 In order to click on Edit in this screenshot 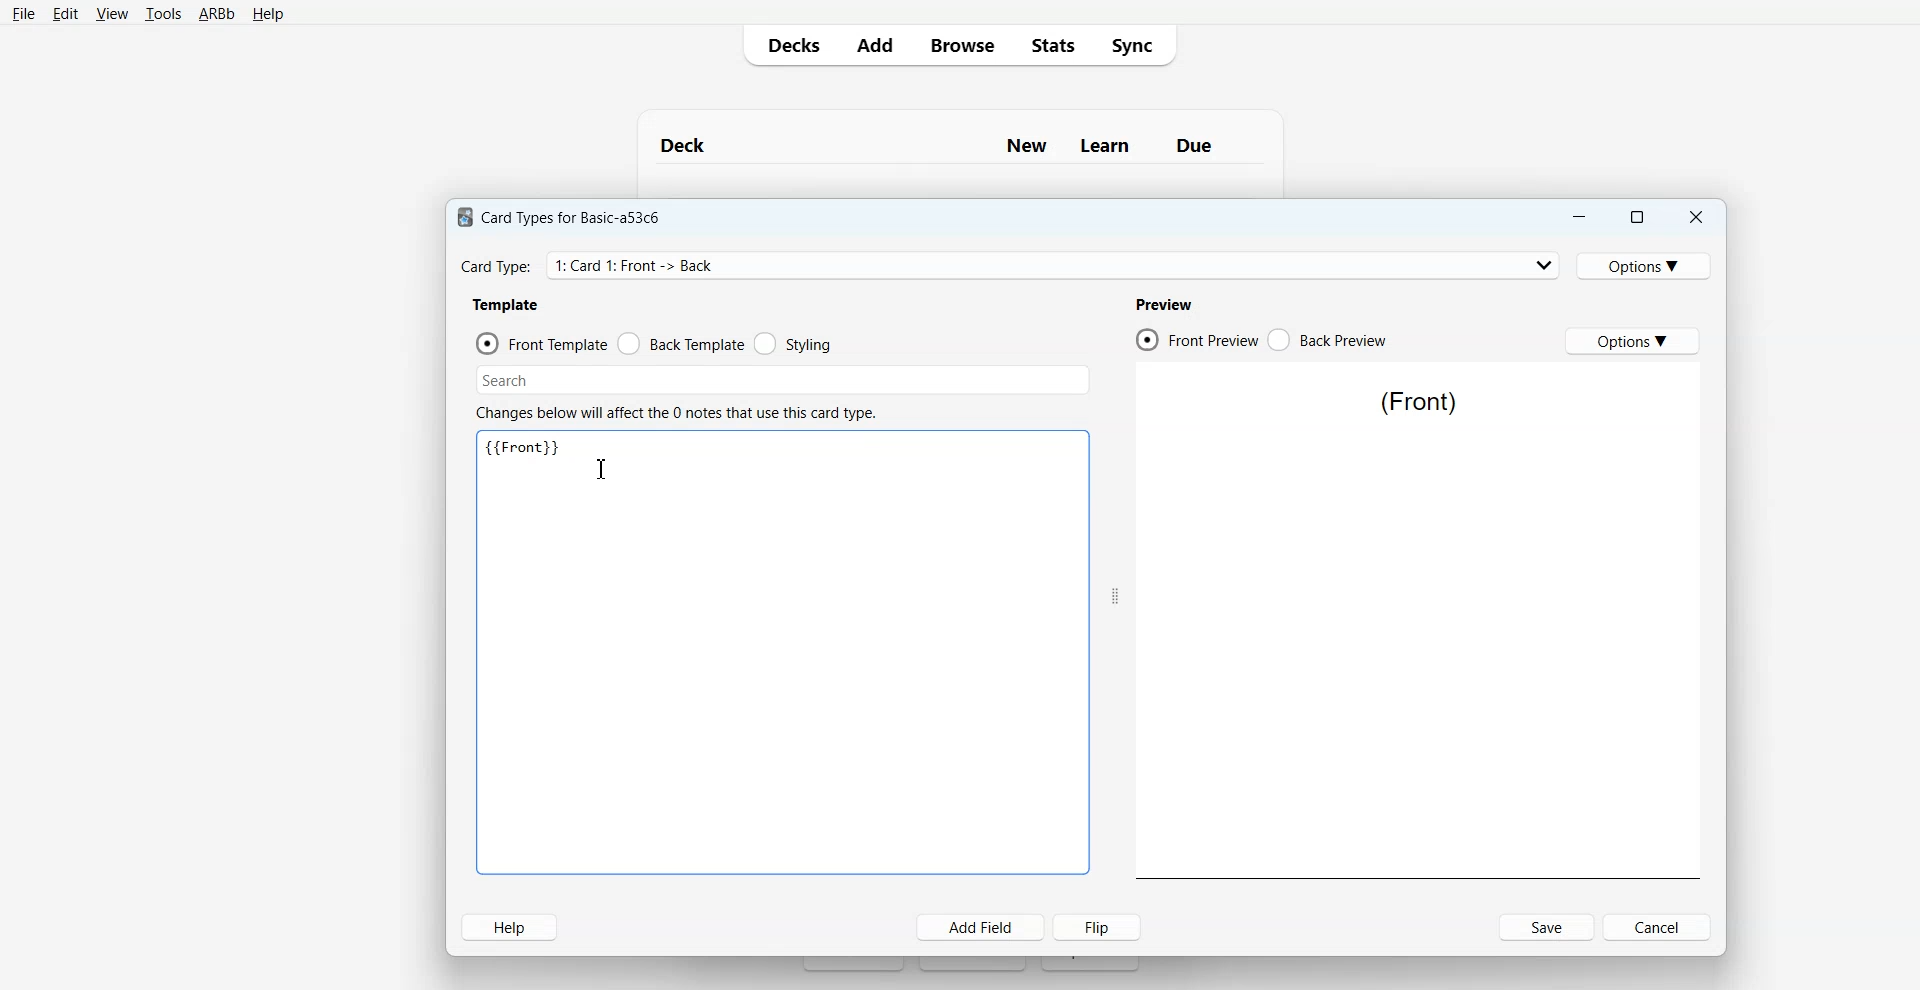, I will do `click(66, 14)`.